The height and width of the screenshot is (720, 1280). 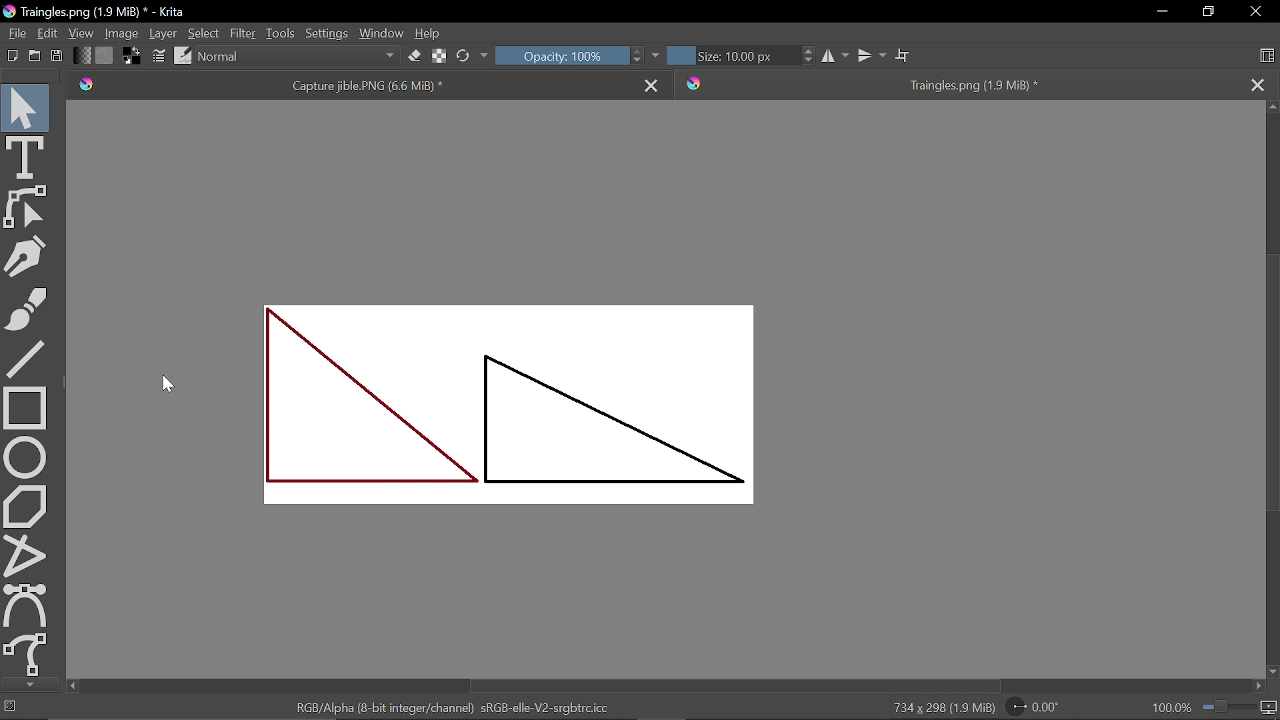 What do you see at coordinates (958, 85) in the screenshot?
I see `Traingles.png (1.9 MiB) *` at bounding box center [958, 85].